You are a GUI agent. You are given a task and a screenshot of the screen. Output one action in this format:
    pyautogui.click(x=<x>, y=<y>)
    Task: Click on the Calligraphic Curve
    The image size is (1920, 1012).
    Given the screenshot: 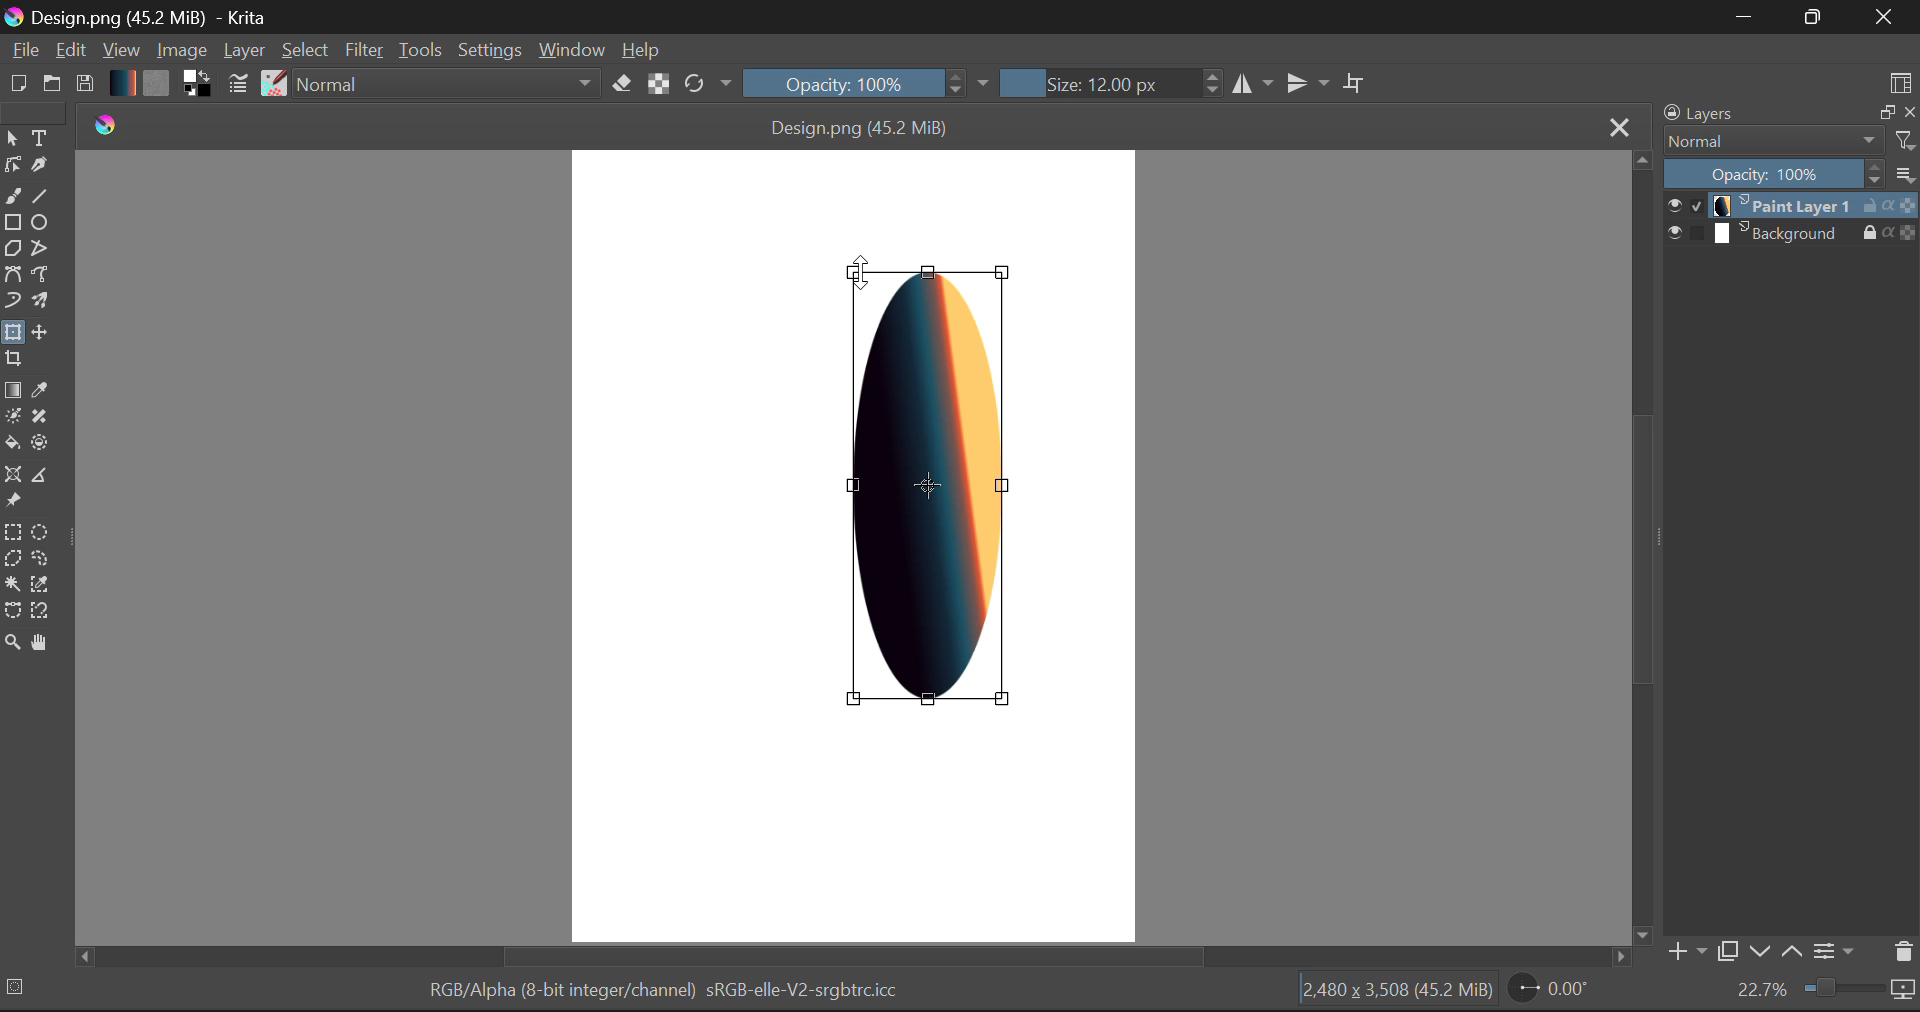 What is the action you would take?
    pyautogui.click(x=40, y=166)
    